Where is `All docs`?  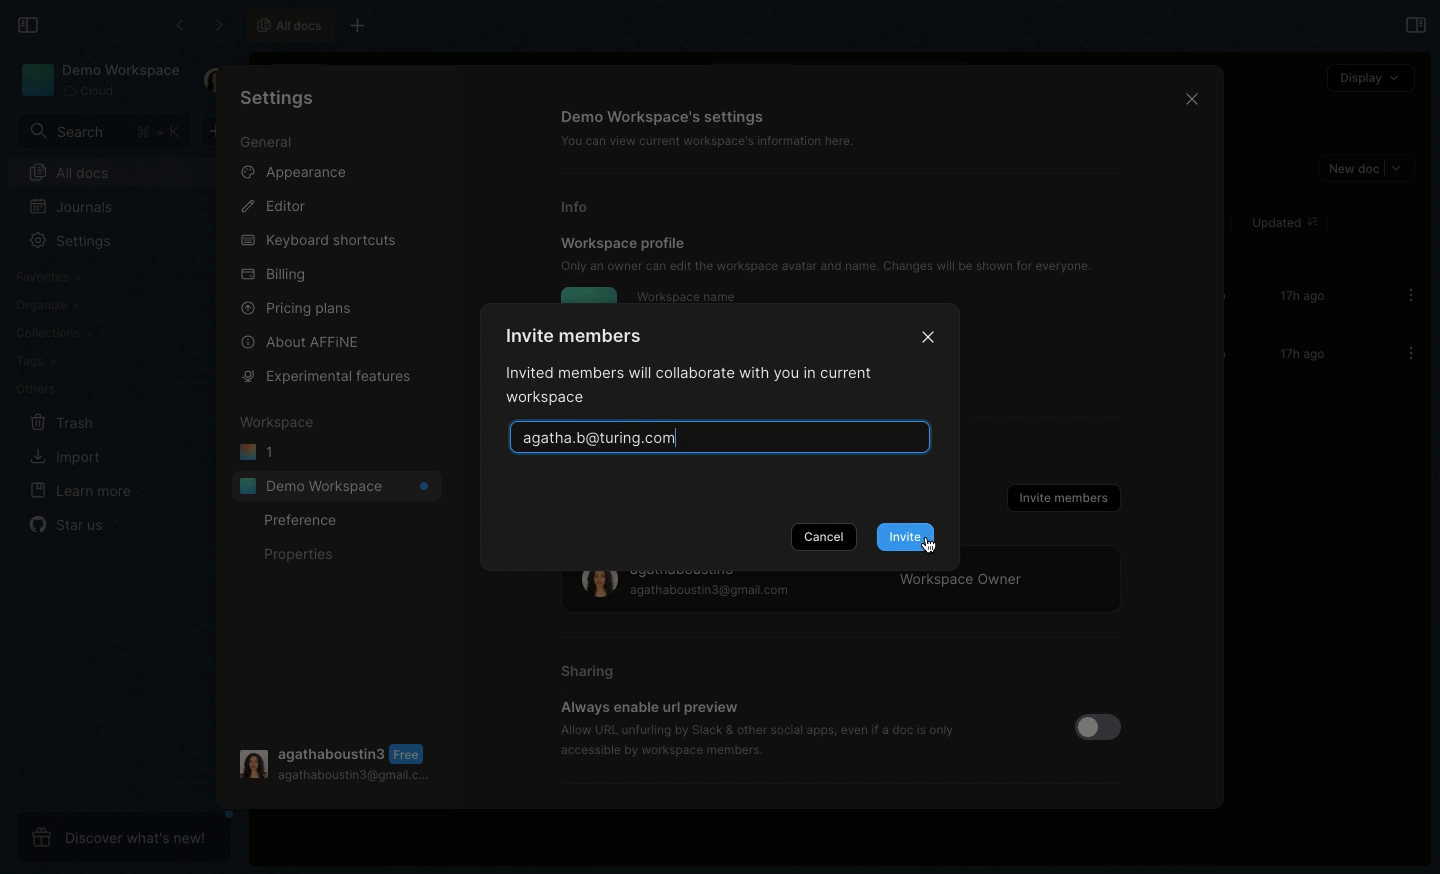
All docs is located at coordinates (118, 172).